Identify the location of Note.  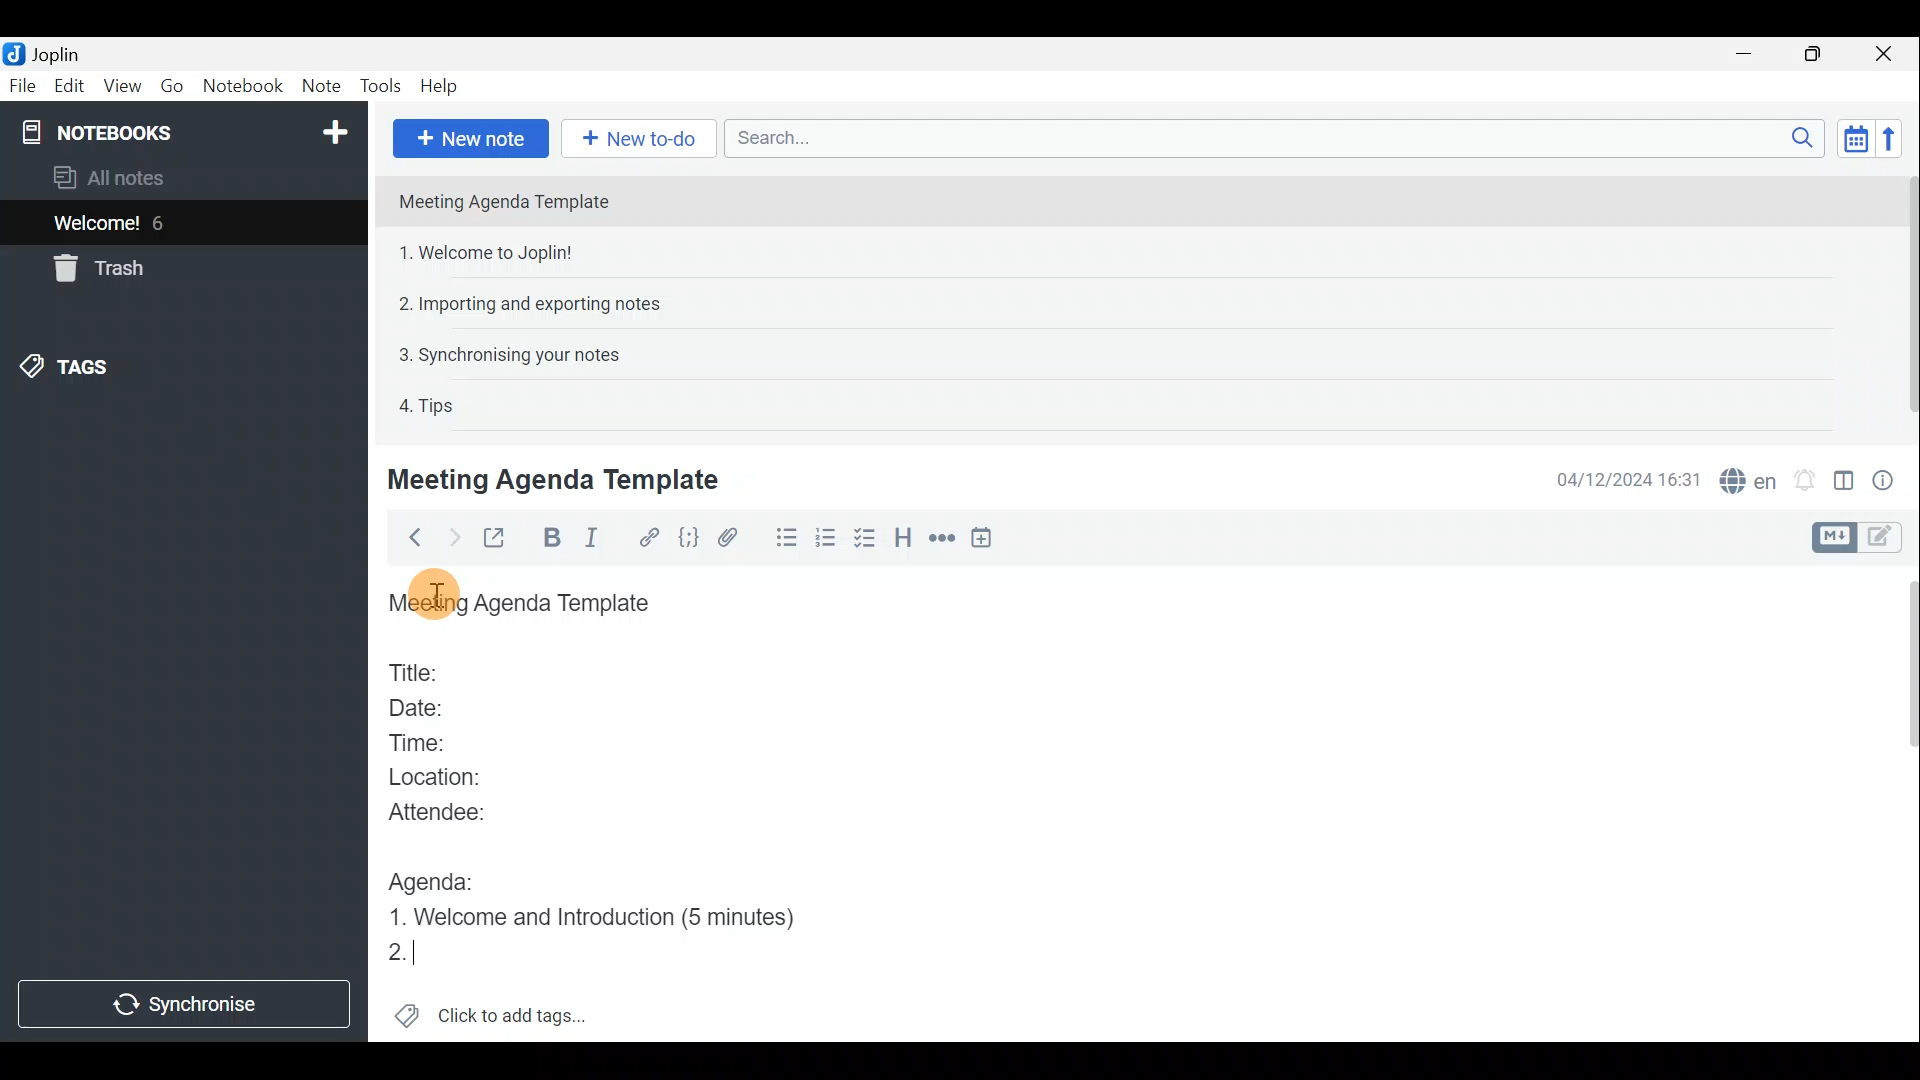
(317, 82).